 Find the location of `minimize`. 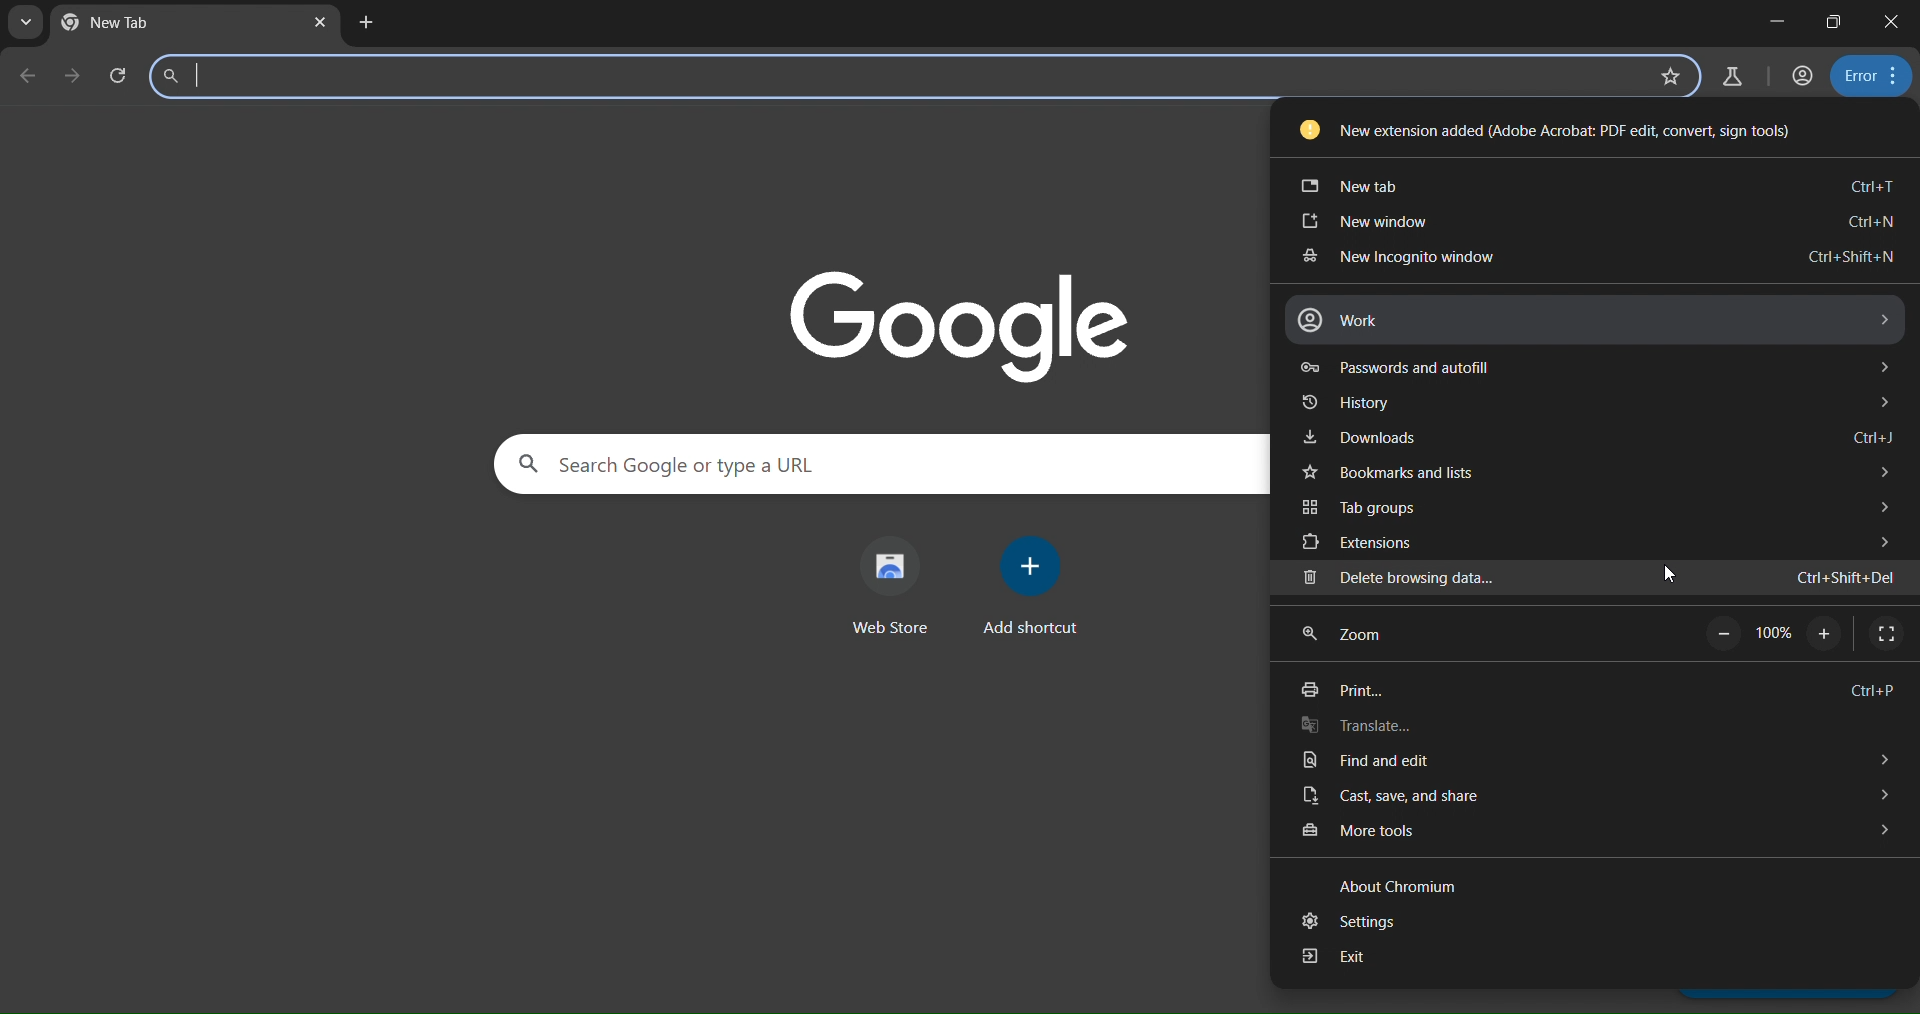

minimize is located at coordinates (1769, 19).